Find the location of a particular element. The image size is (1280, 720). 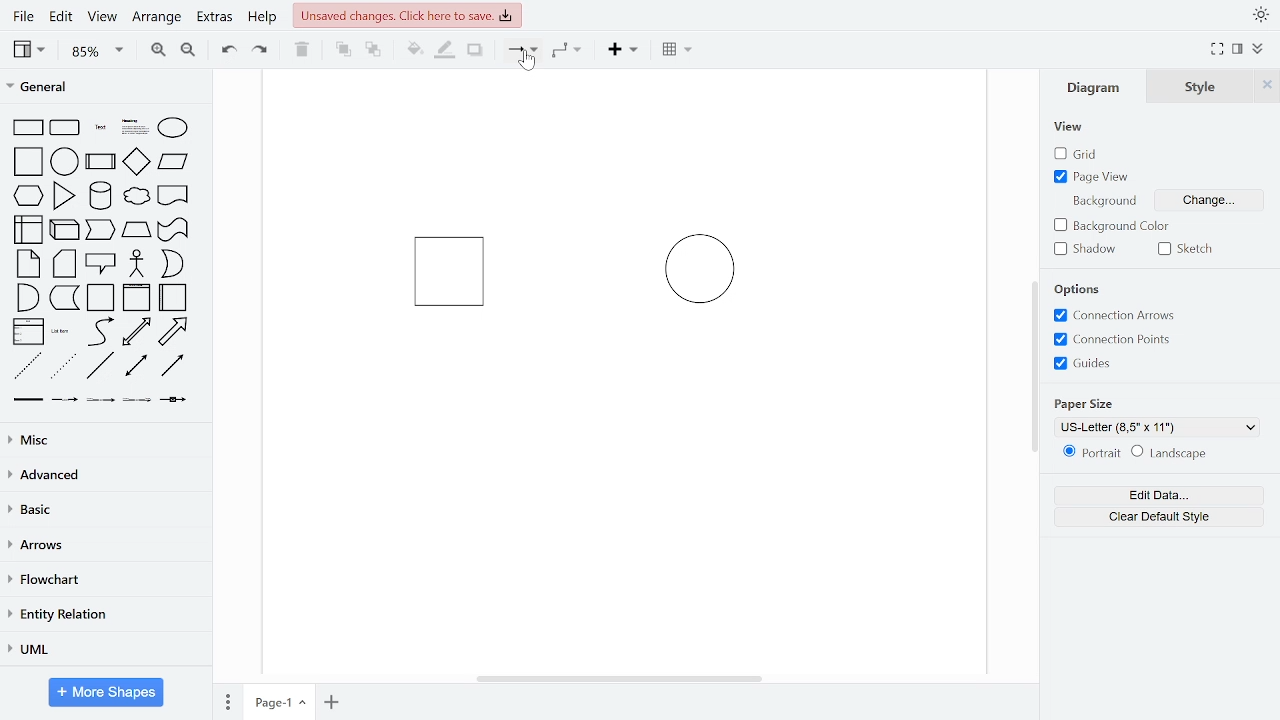

close is located at coordinates (1267, 85).